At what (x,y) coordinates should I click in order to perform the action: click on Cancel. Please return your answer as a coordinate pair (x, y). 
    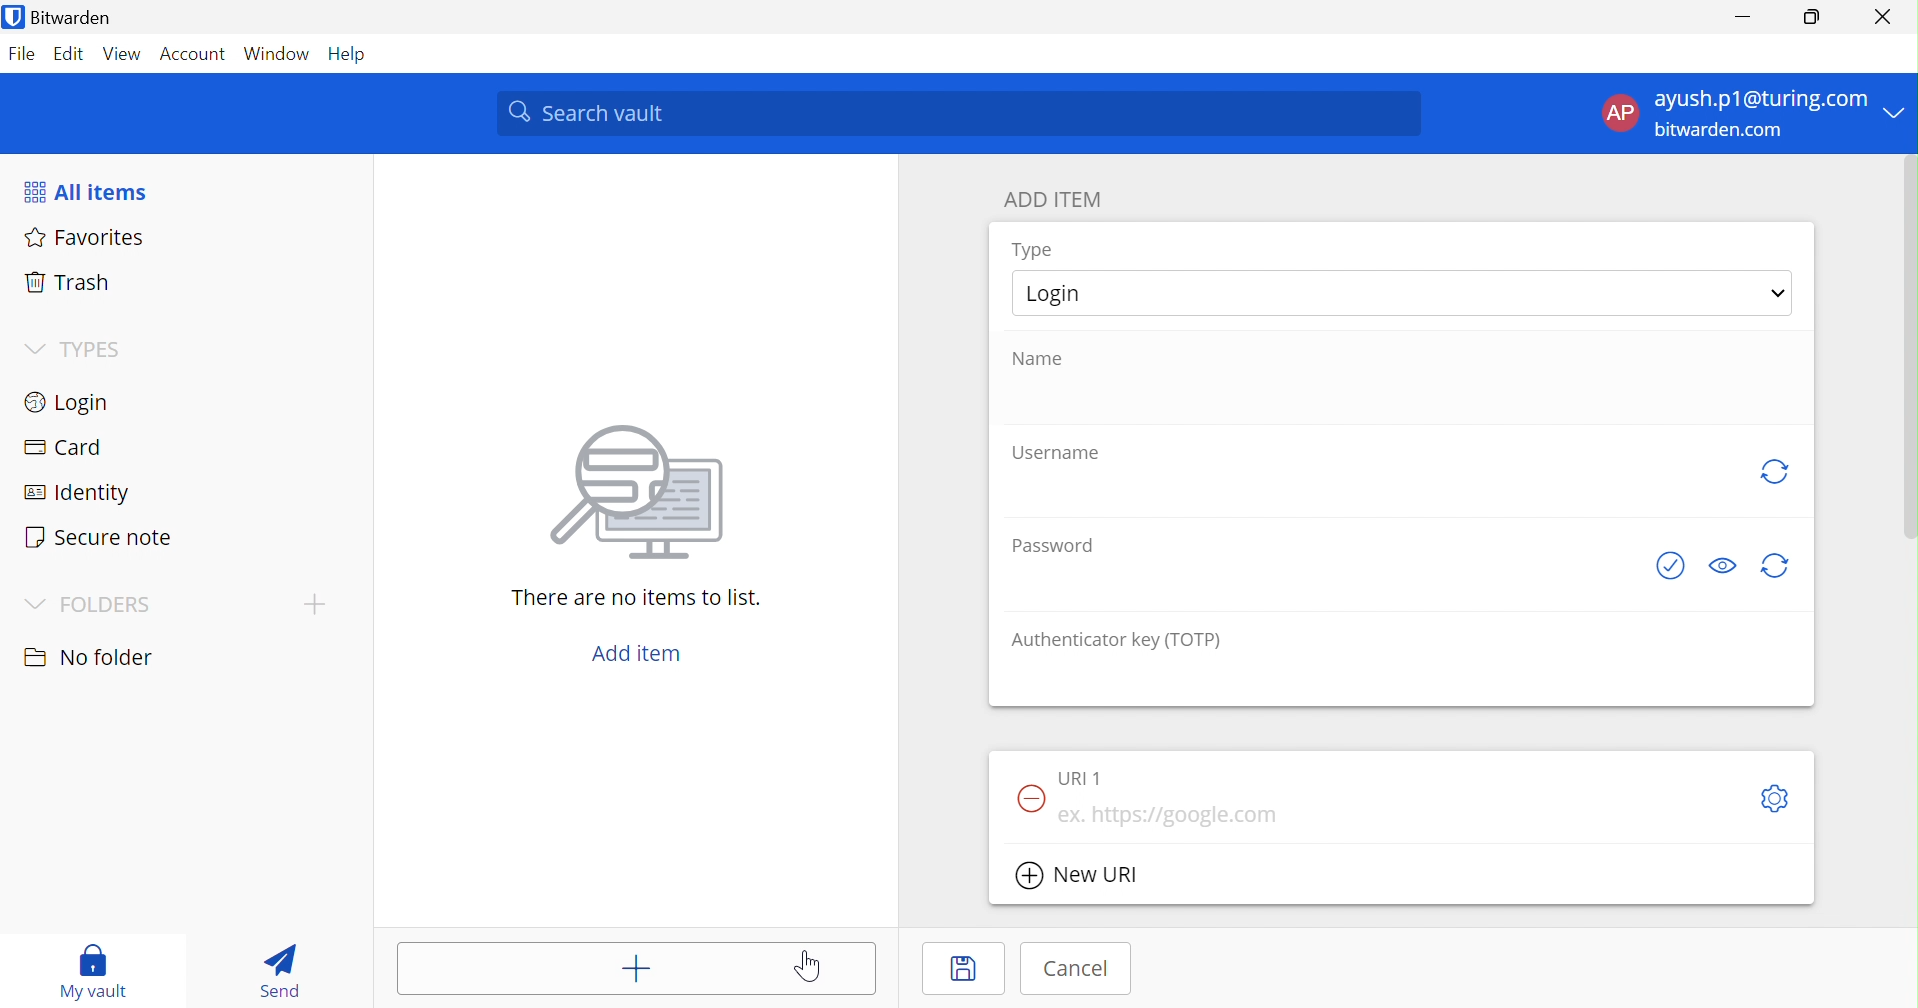
    Looking at the image, I should click on (1077, 967).